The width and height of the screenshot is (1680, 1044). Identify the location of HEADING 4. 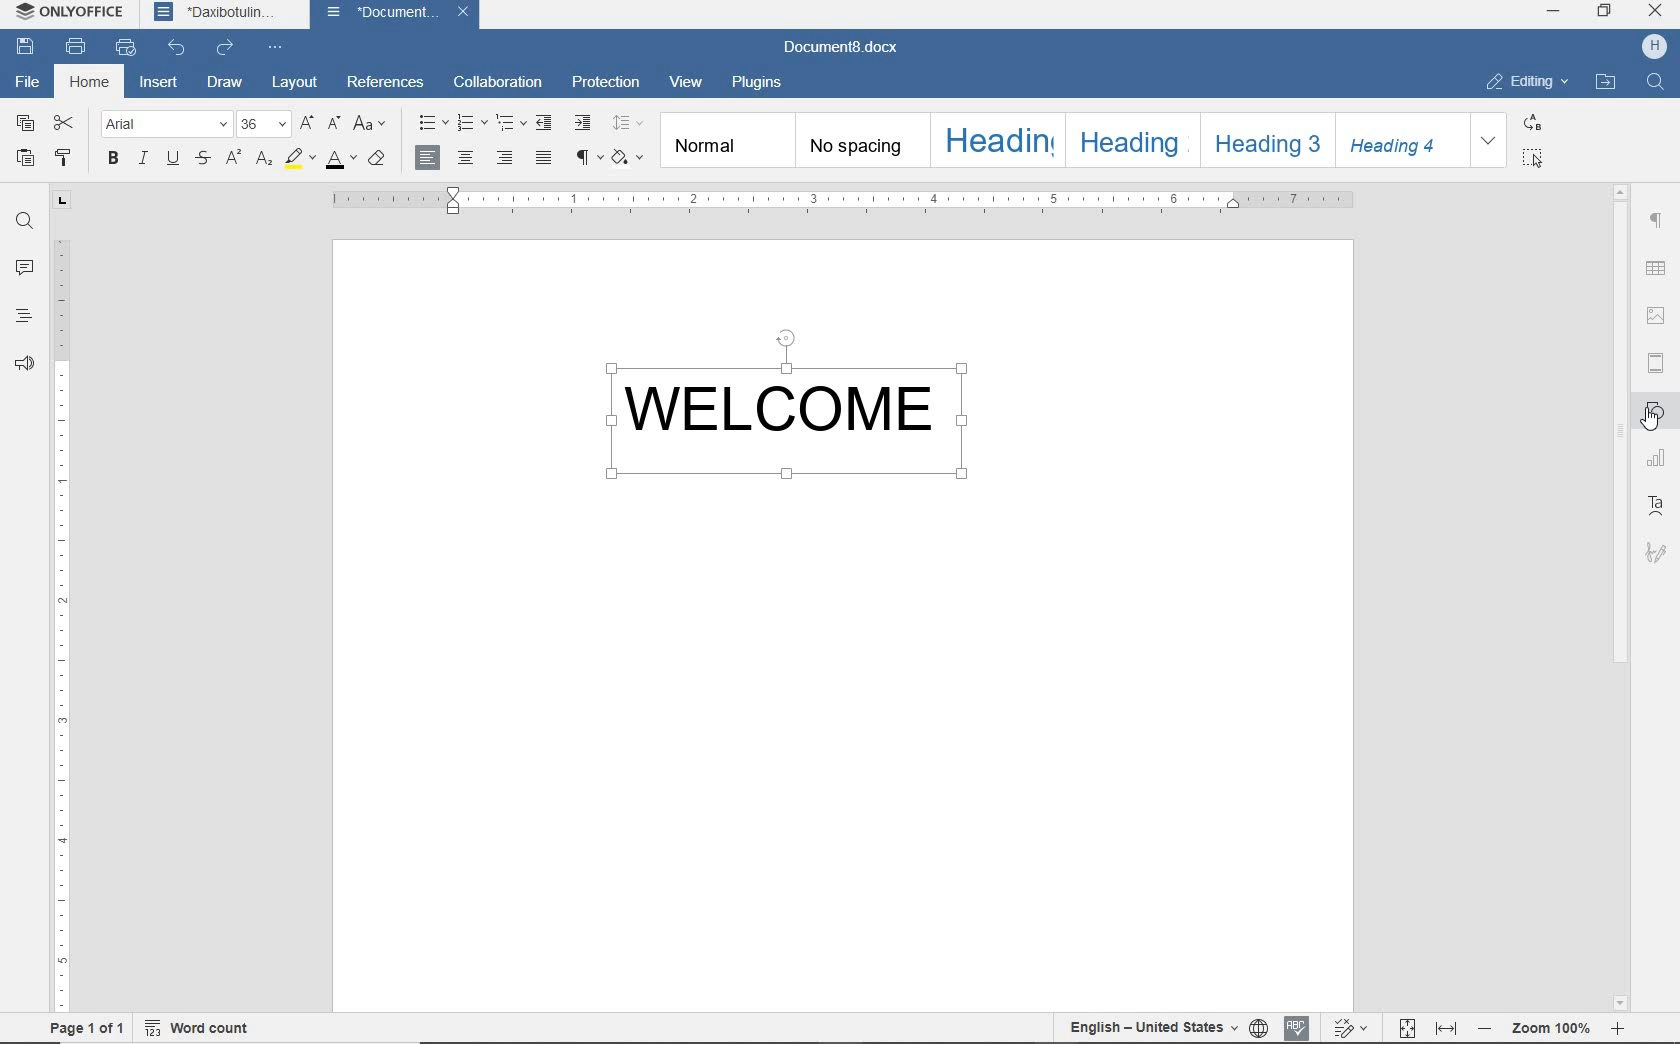
(1397, 139).